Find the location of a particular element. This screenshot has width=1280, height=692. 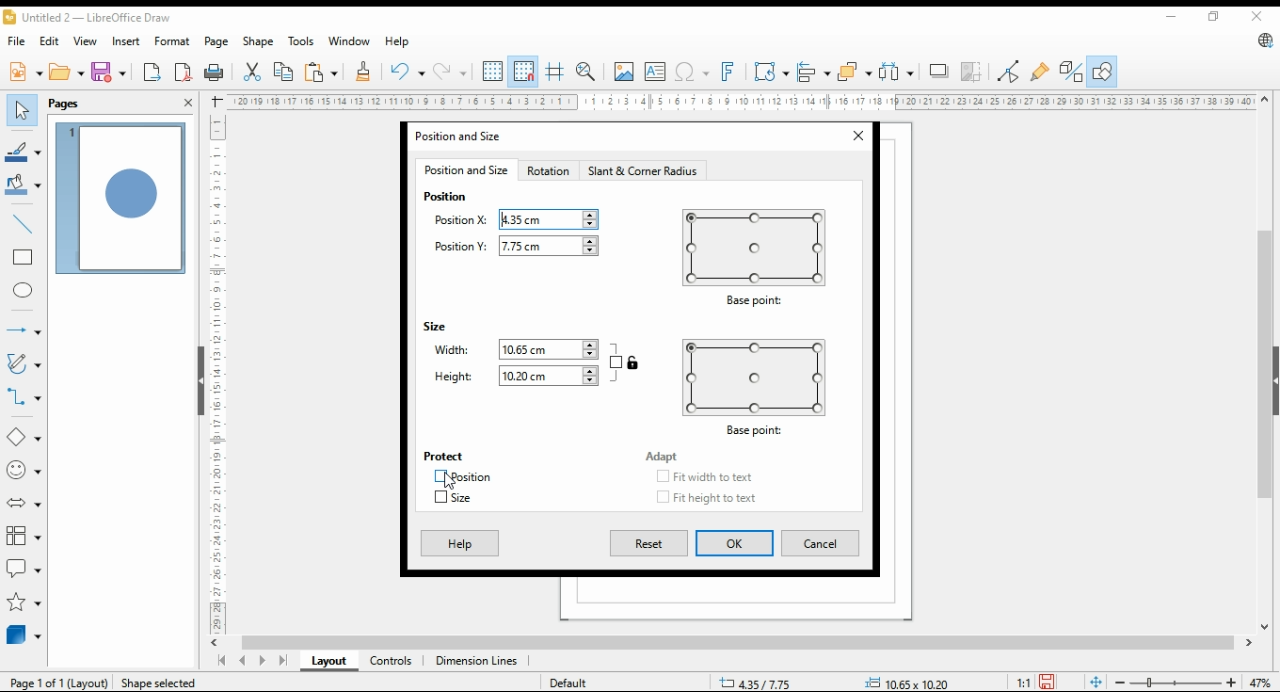

scroll bar is located at coordinates (1266, 361).